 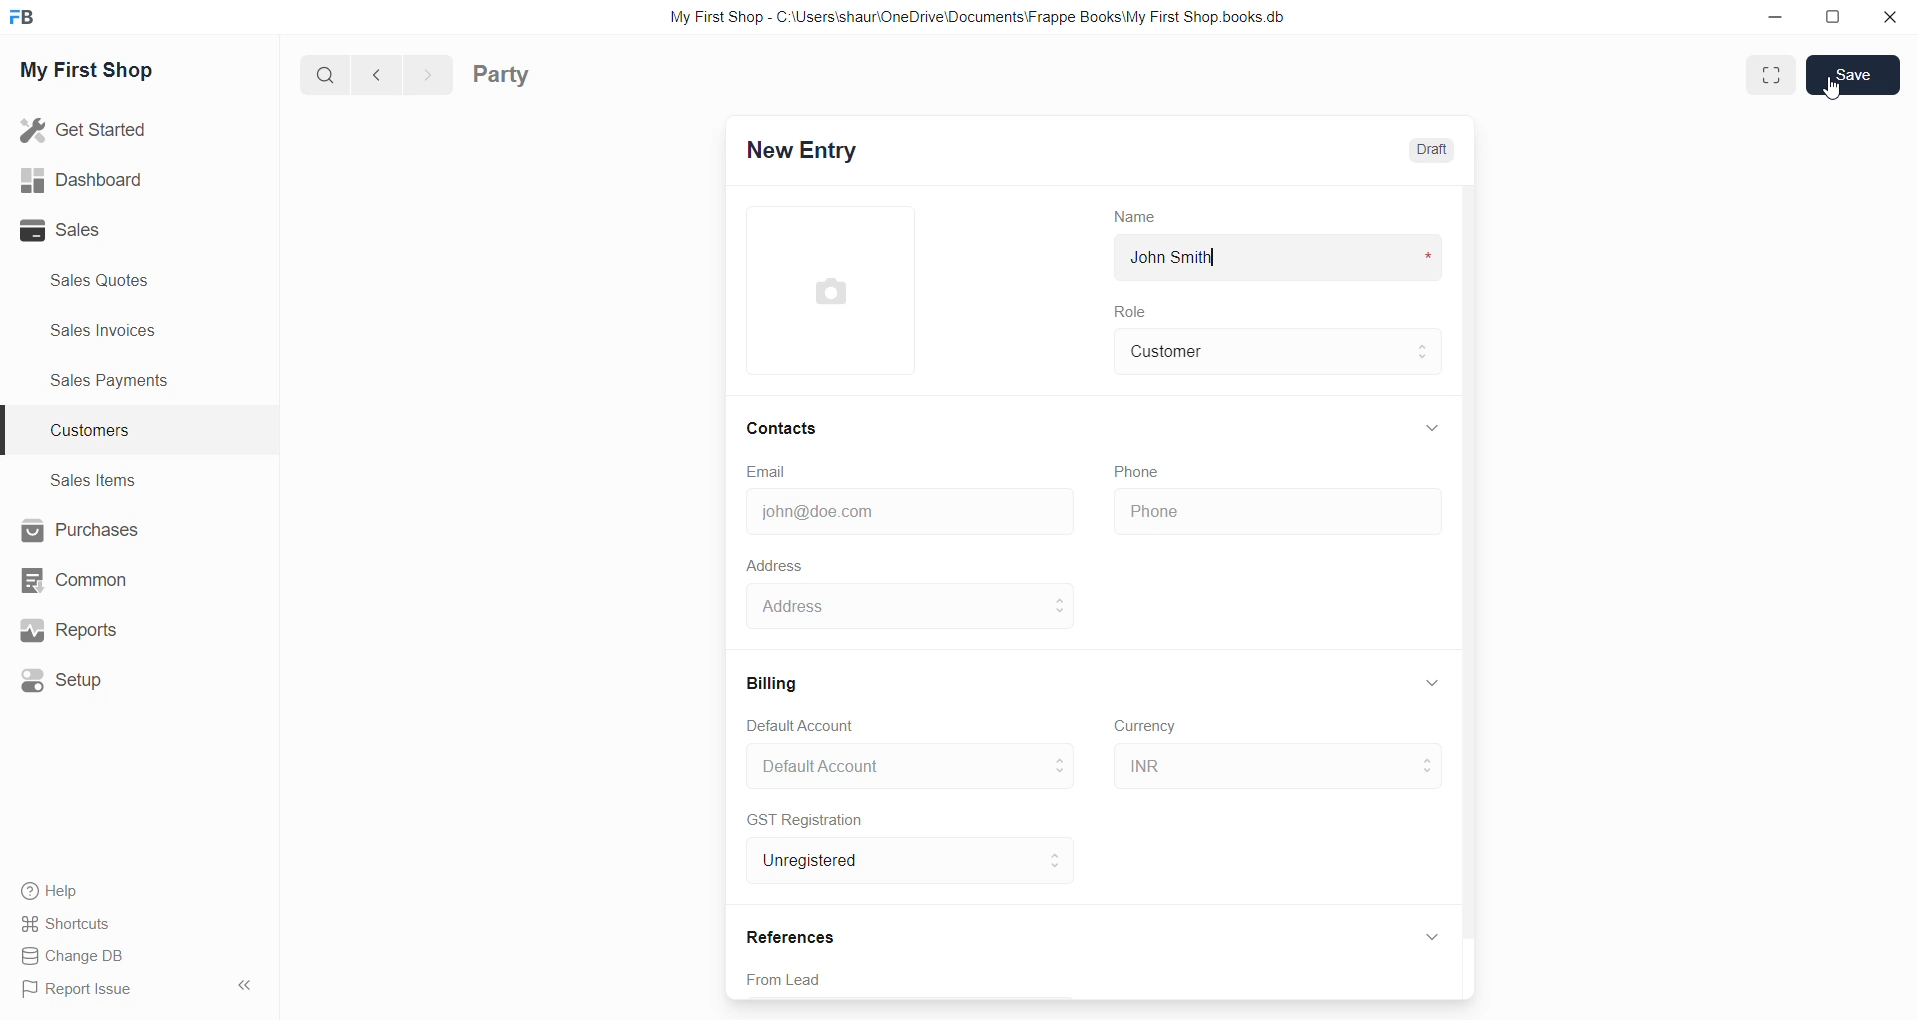 I want to click on cursor, so click(x=1830, y=90).